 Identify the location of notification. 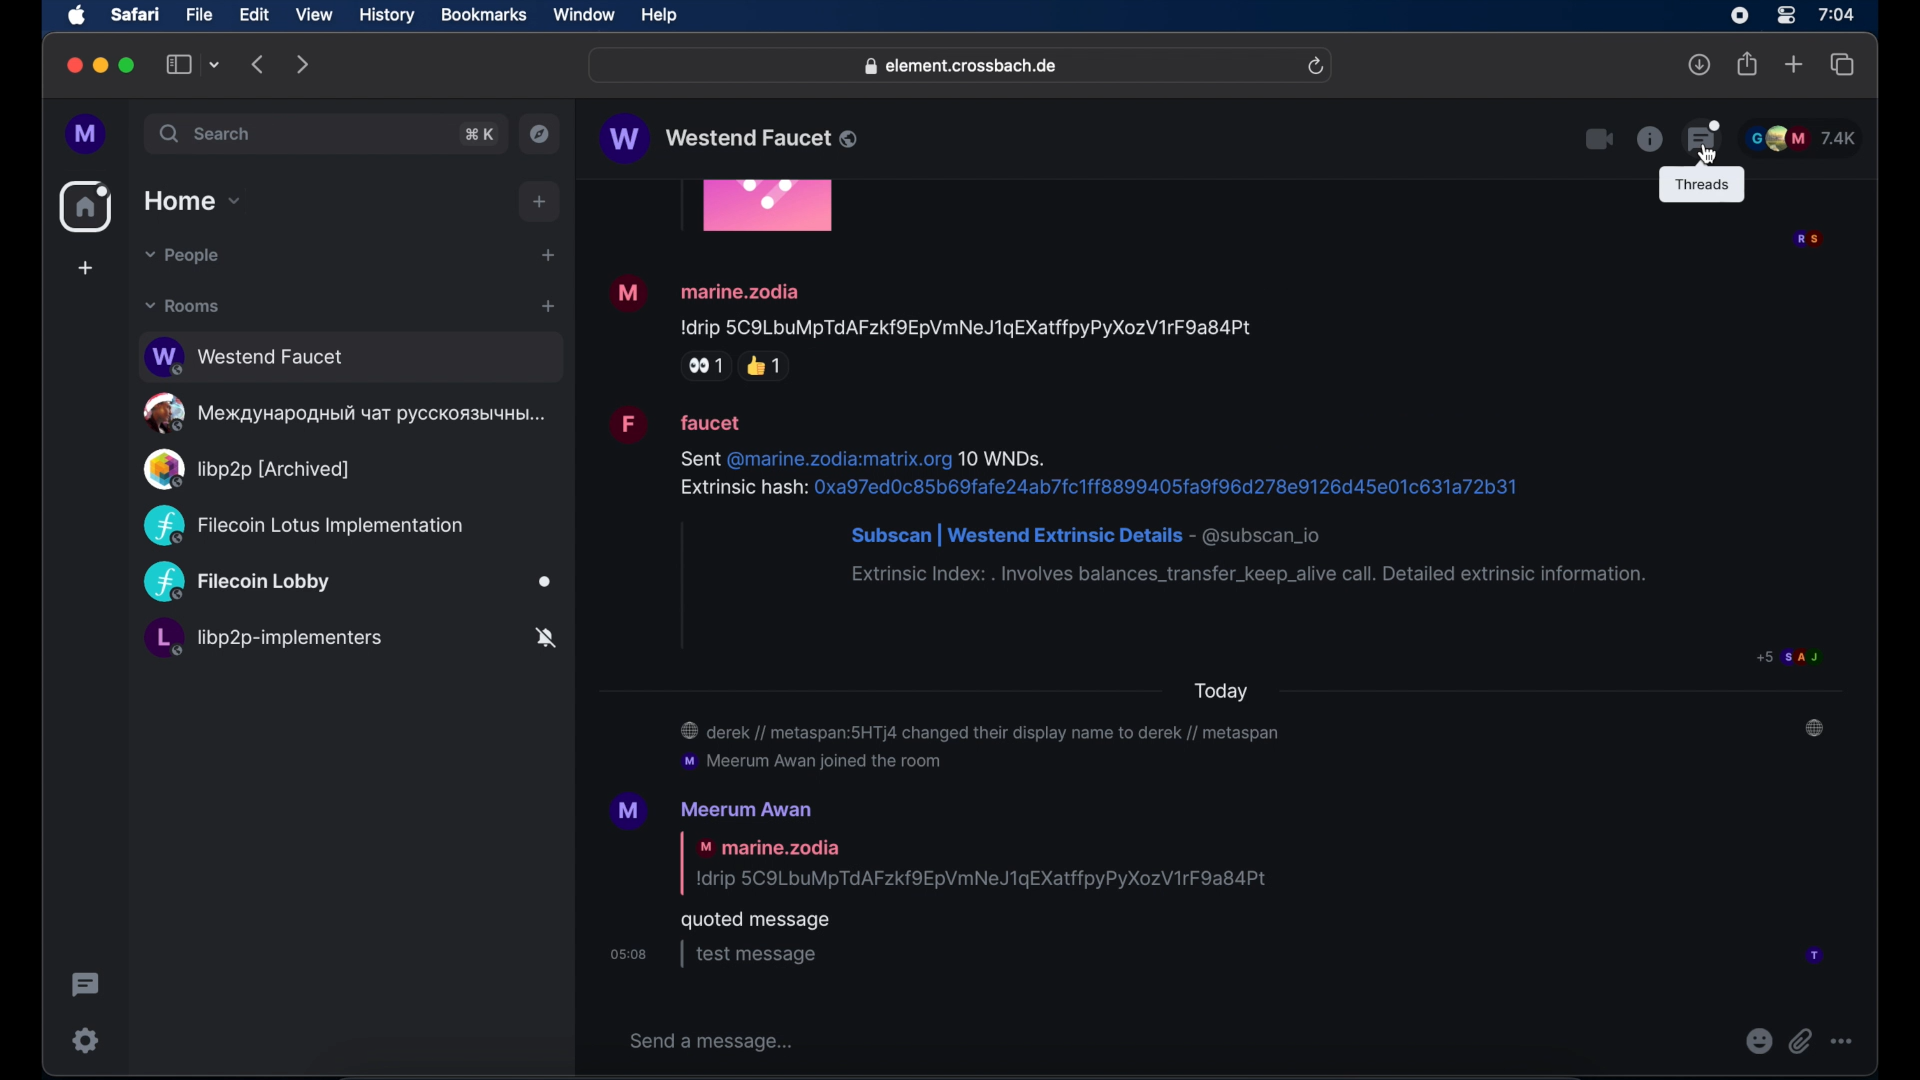
(1817, 727).